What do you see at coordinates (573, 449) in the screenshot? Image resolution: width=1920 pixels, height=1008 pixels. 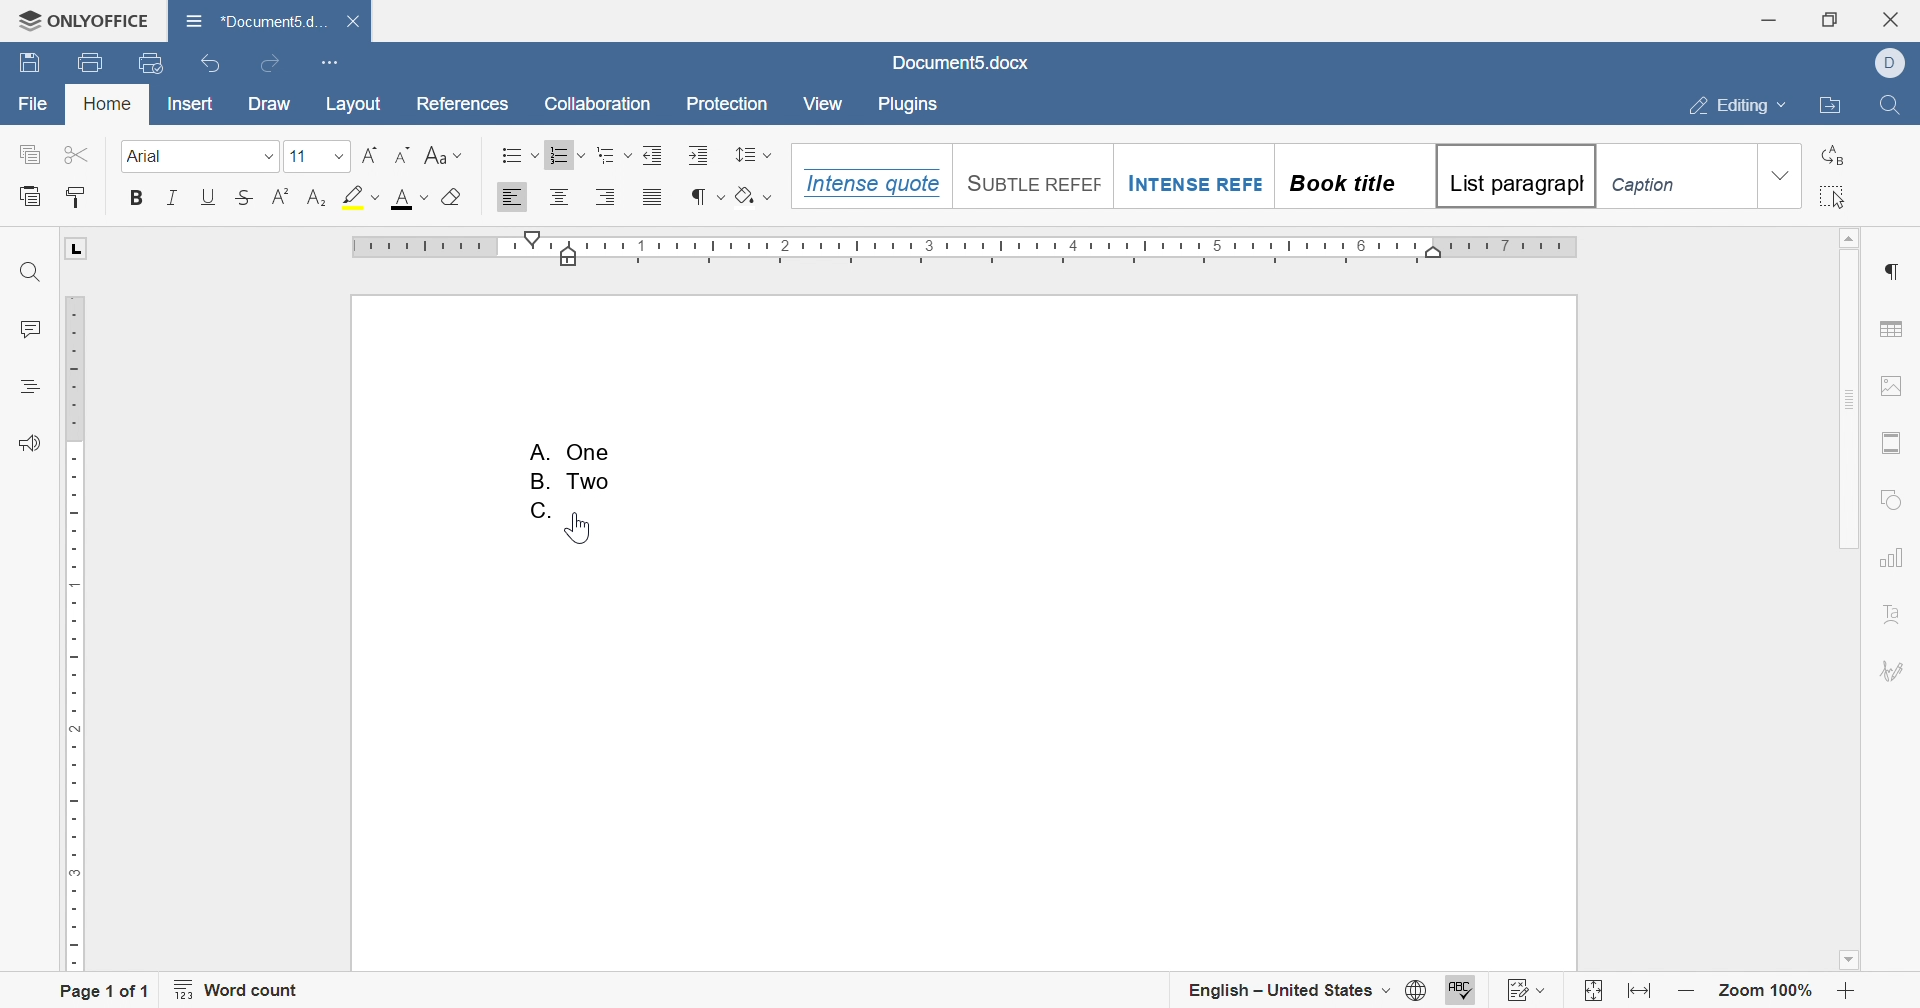 I see `A. One` at bounding box center [573, 449].